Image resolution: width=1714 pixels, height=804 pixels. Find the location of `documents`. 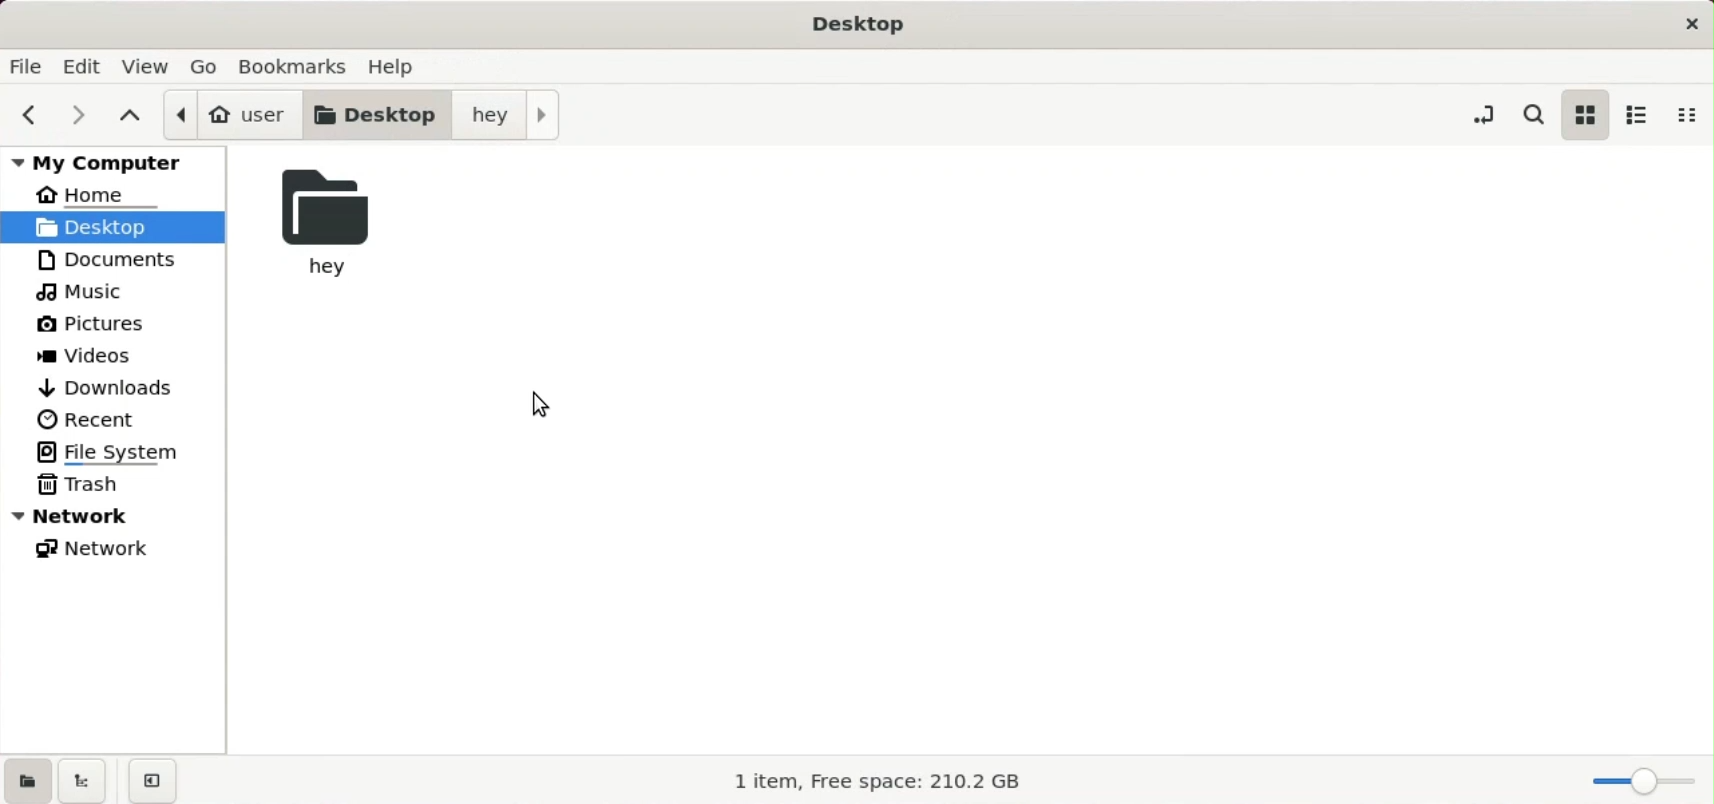

documents is located at coordinates (109, 261).